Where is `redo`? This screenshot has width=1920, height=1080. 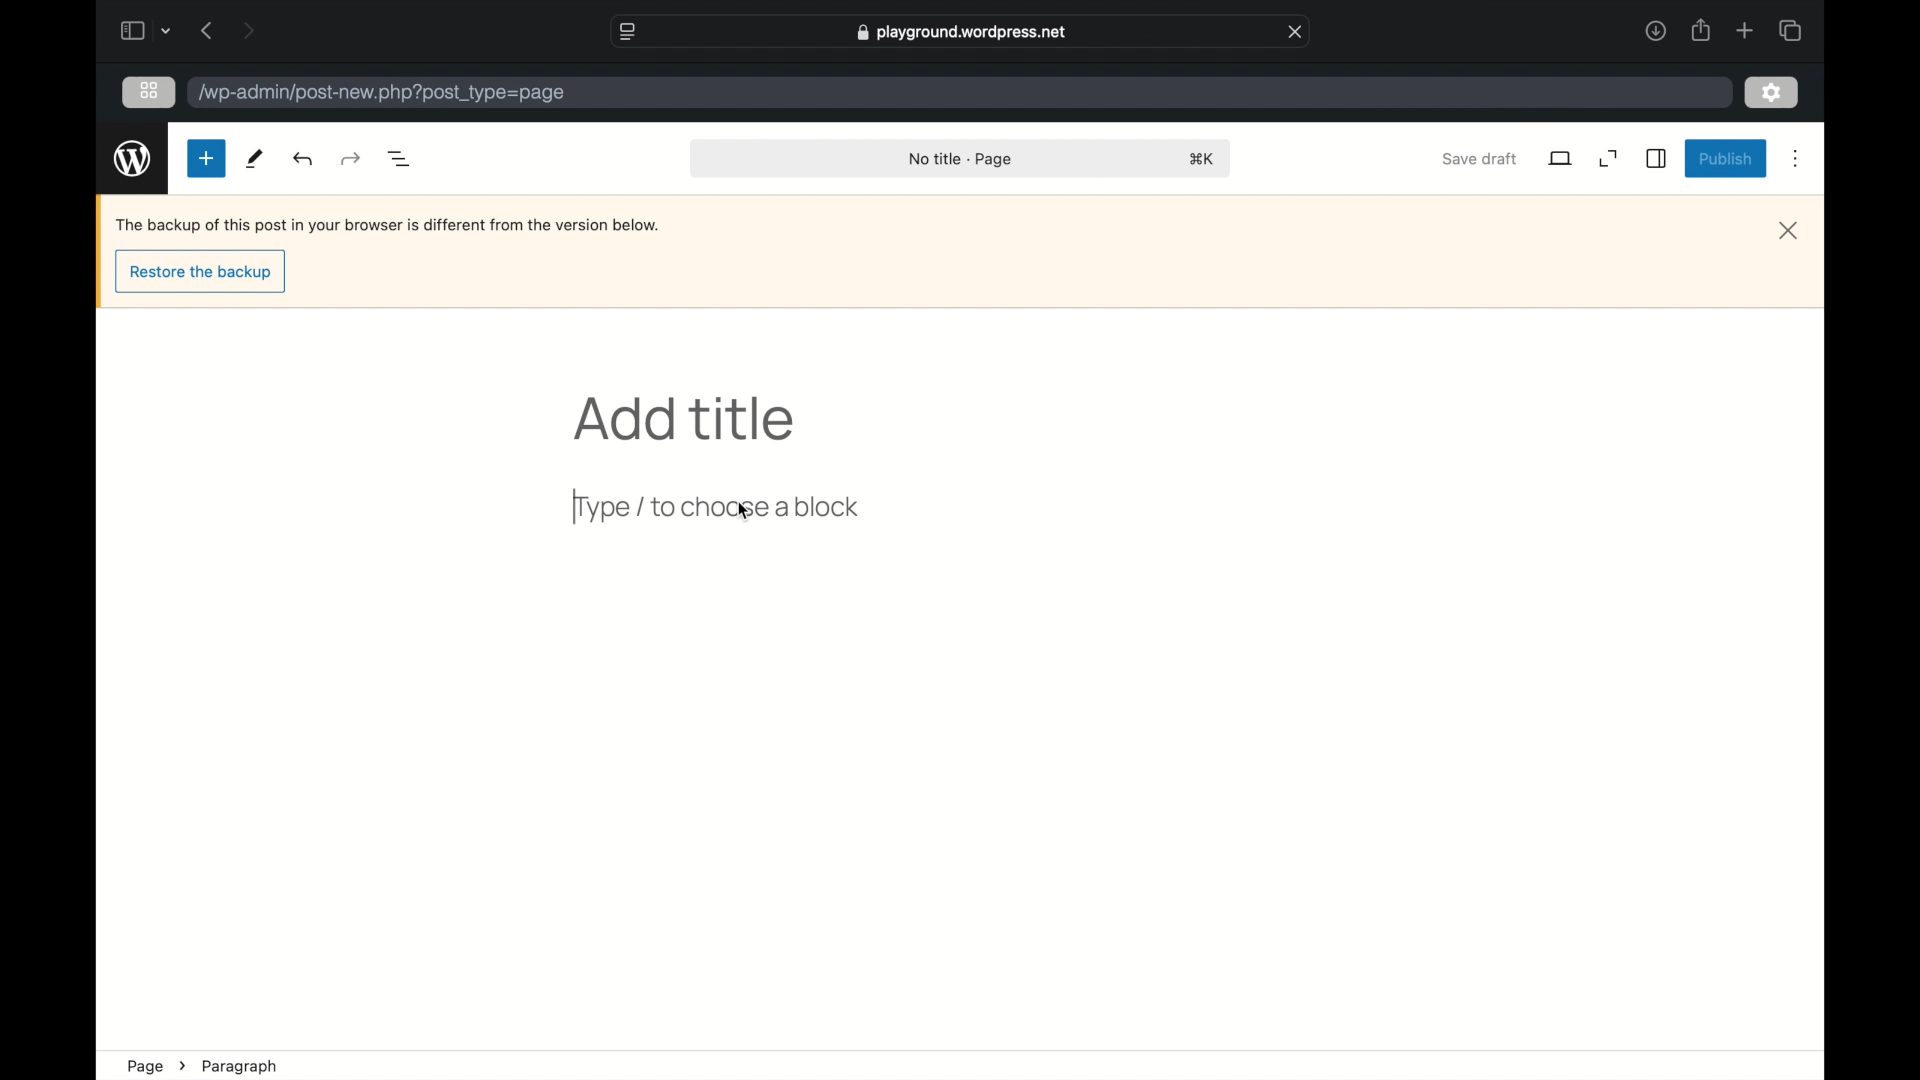
redo is located at coordinates (304, 158).